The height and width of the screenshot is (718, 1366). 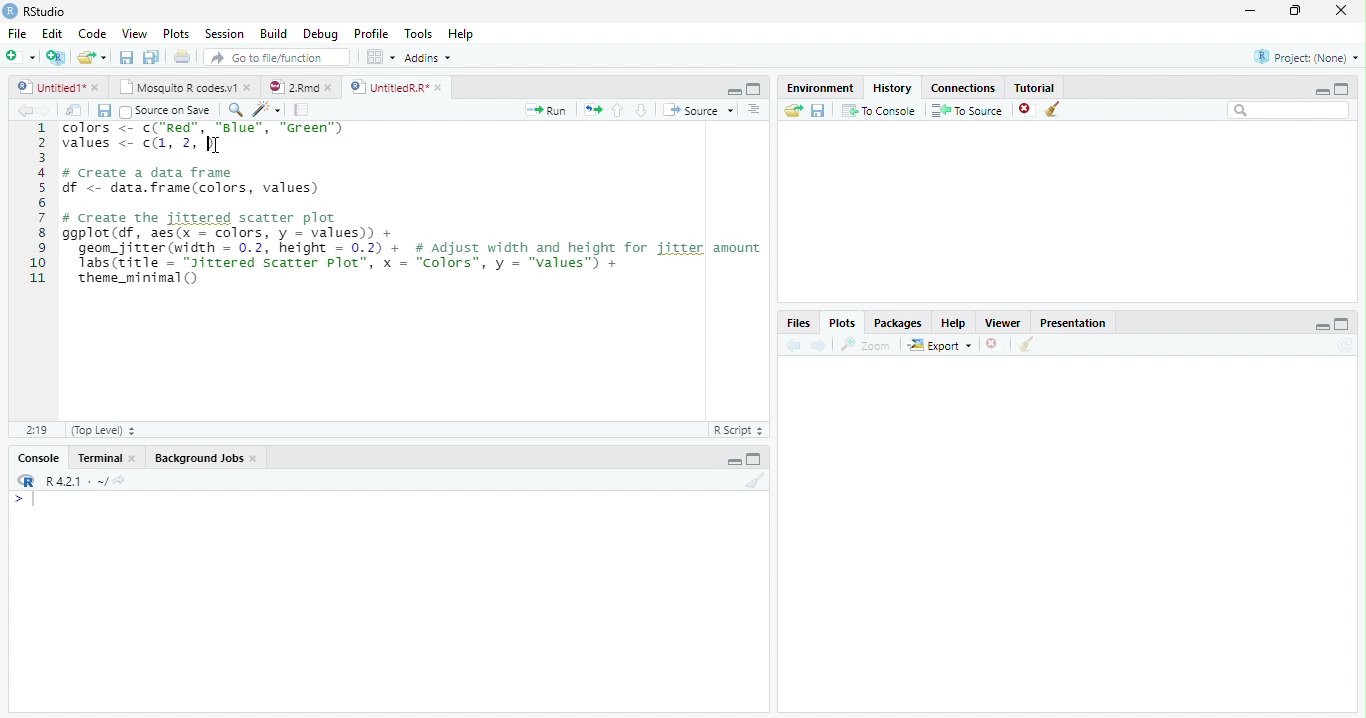 What do you see at coordinates (438, 88) in the screenshot?
I see `close` at bounding box center [438, 88].